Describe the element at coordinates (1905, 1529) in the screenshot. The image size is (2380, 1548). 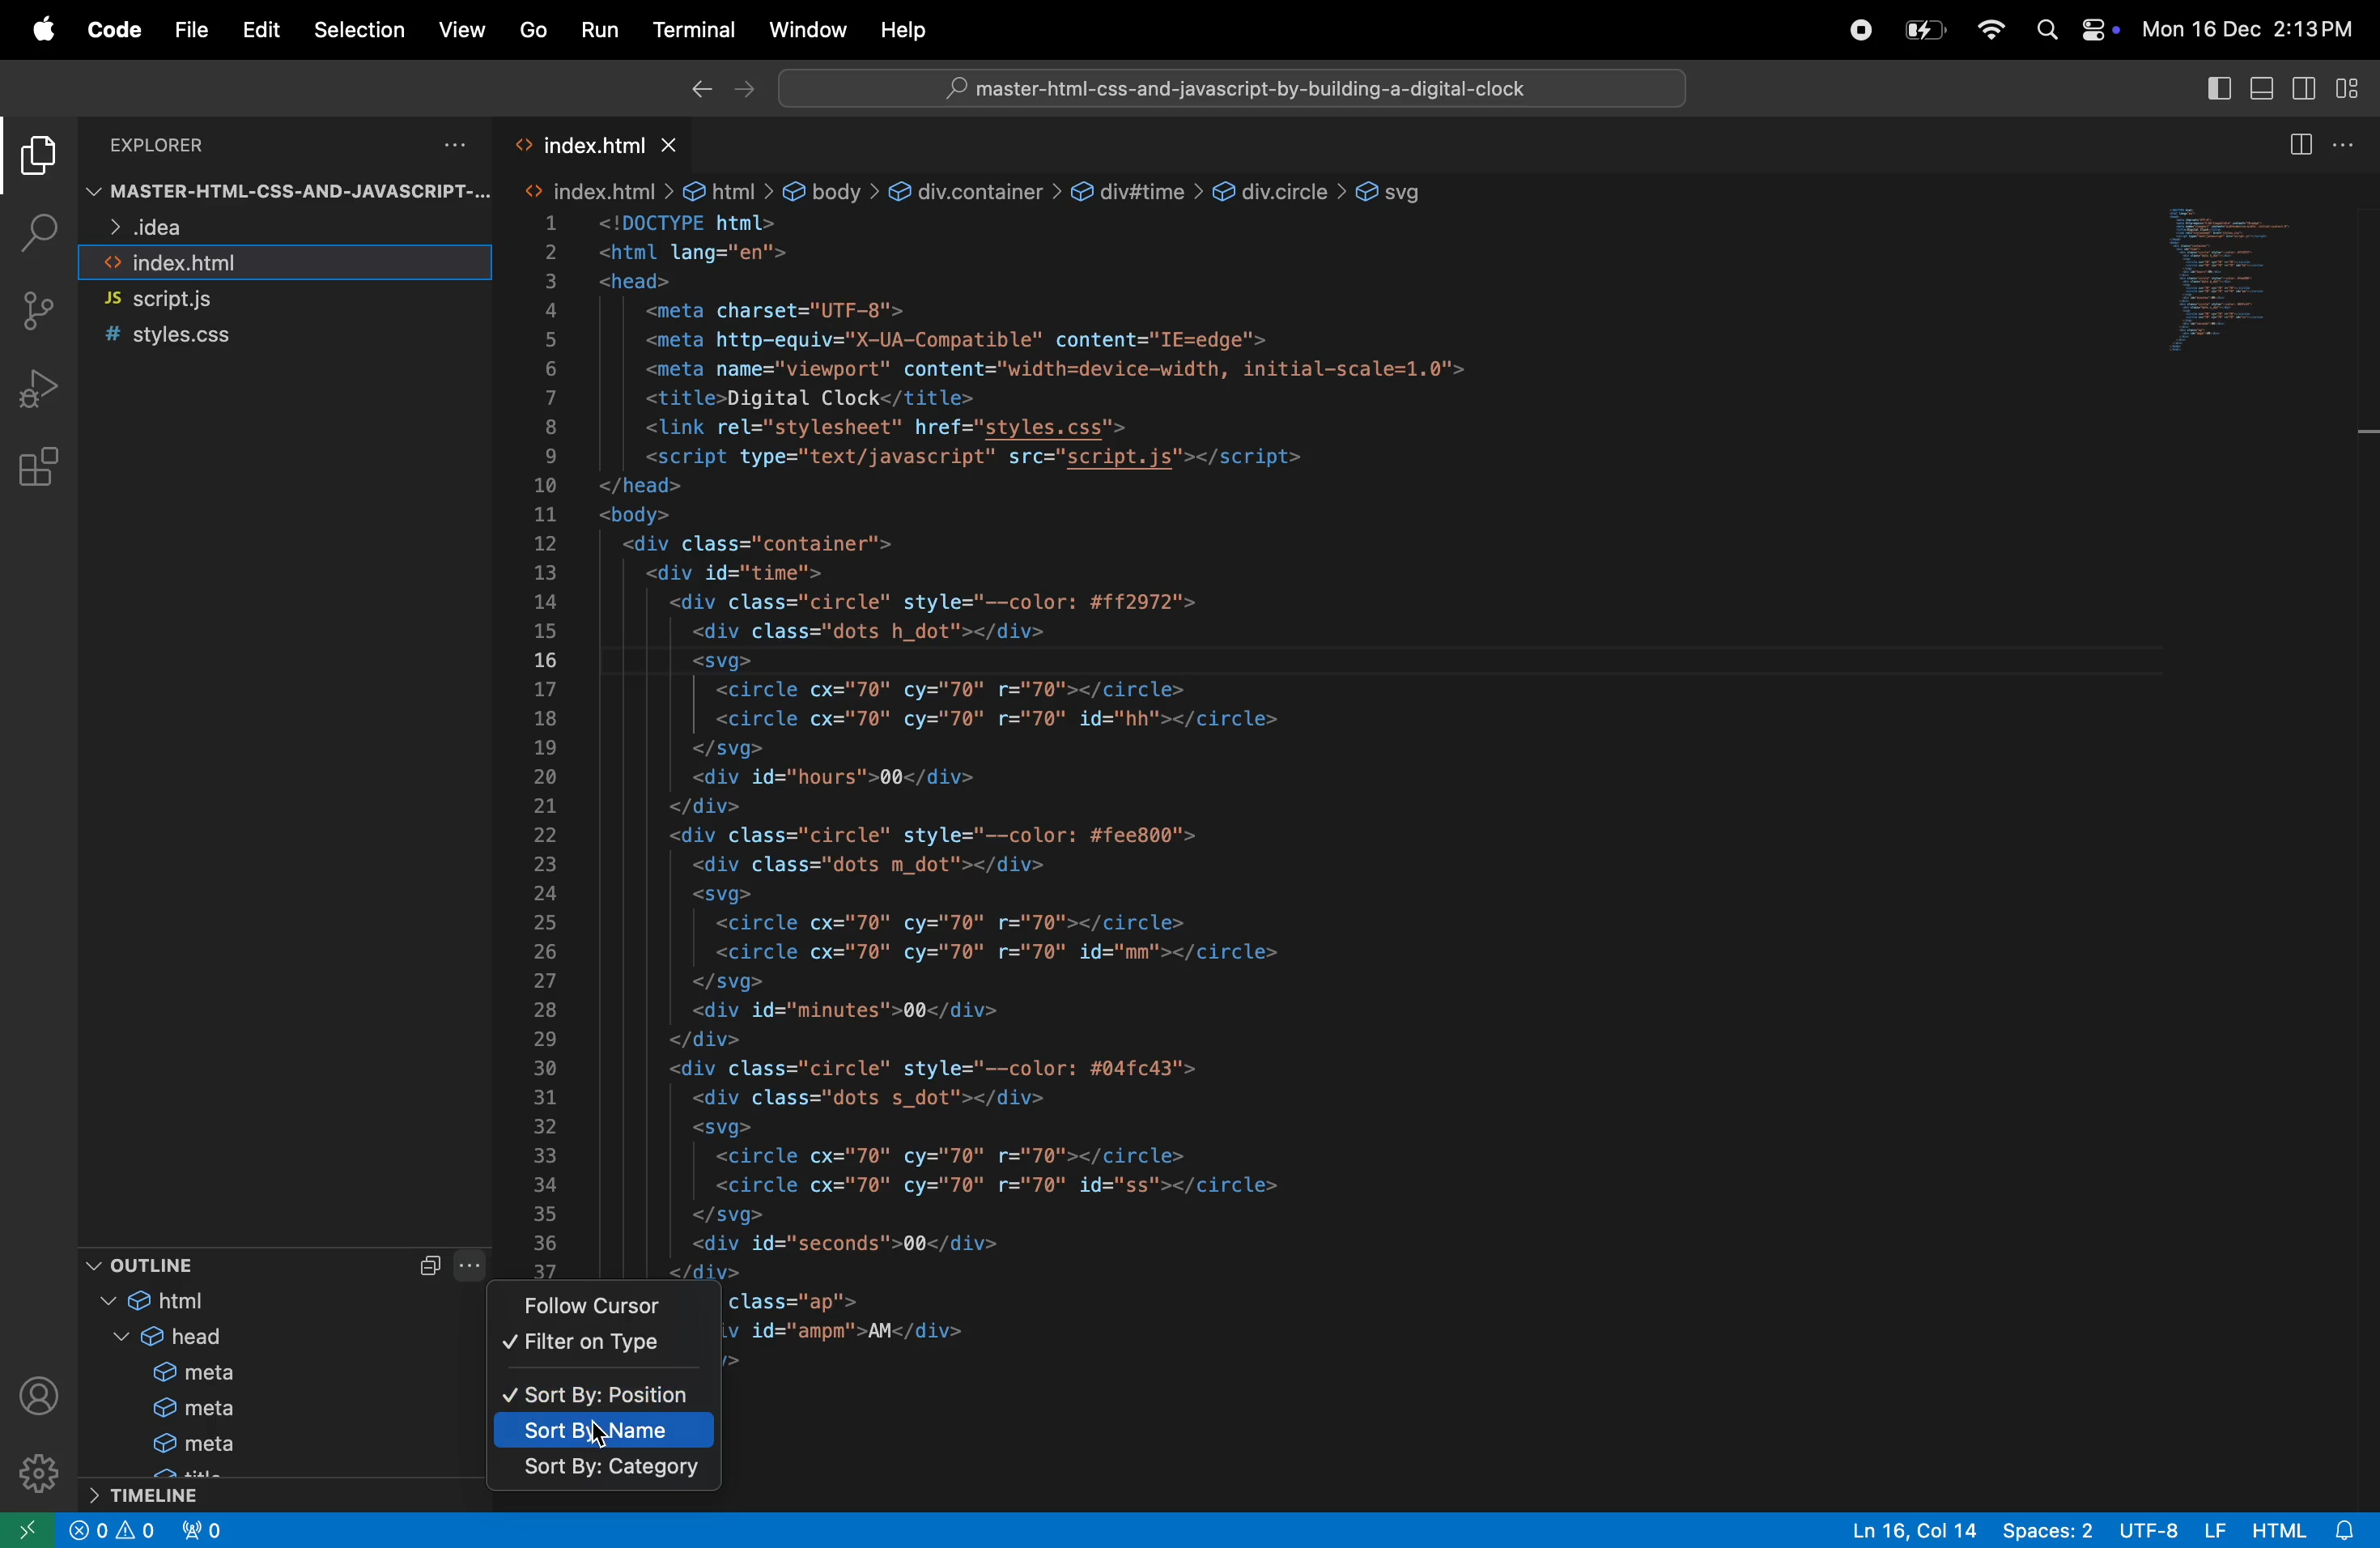
I see `Ln 16, Col 14` at that location.